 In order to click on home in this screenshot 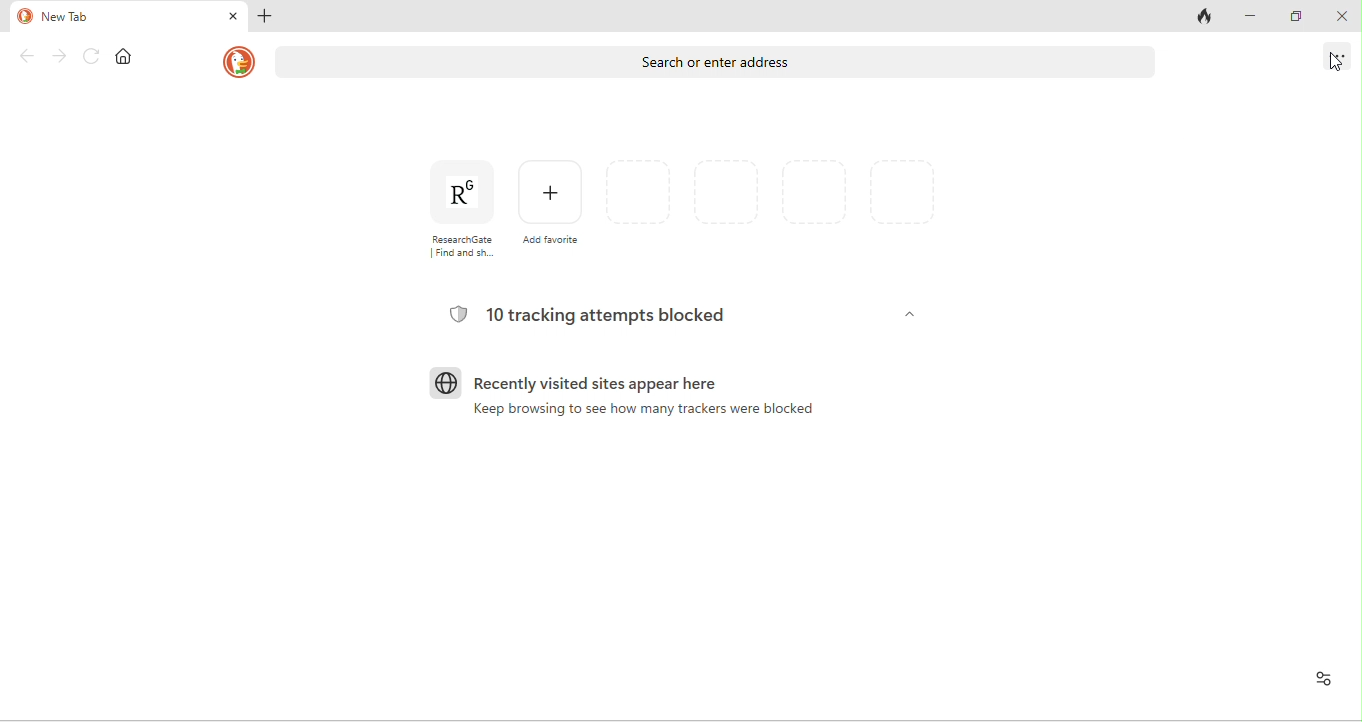, I will do `click(127, 57)`.